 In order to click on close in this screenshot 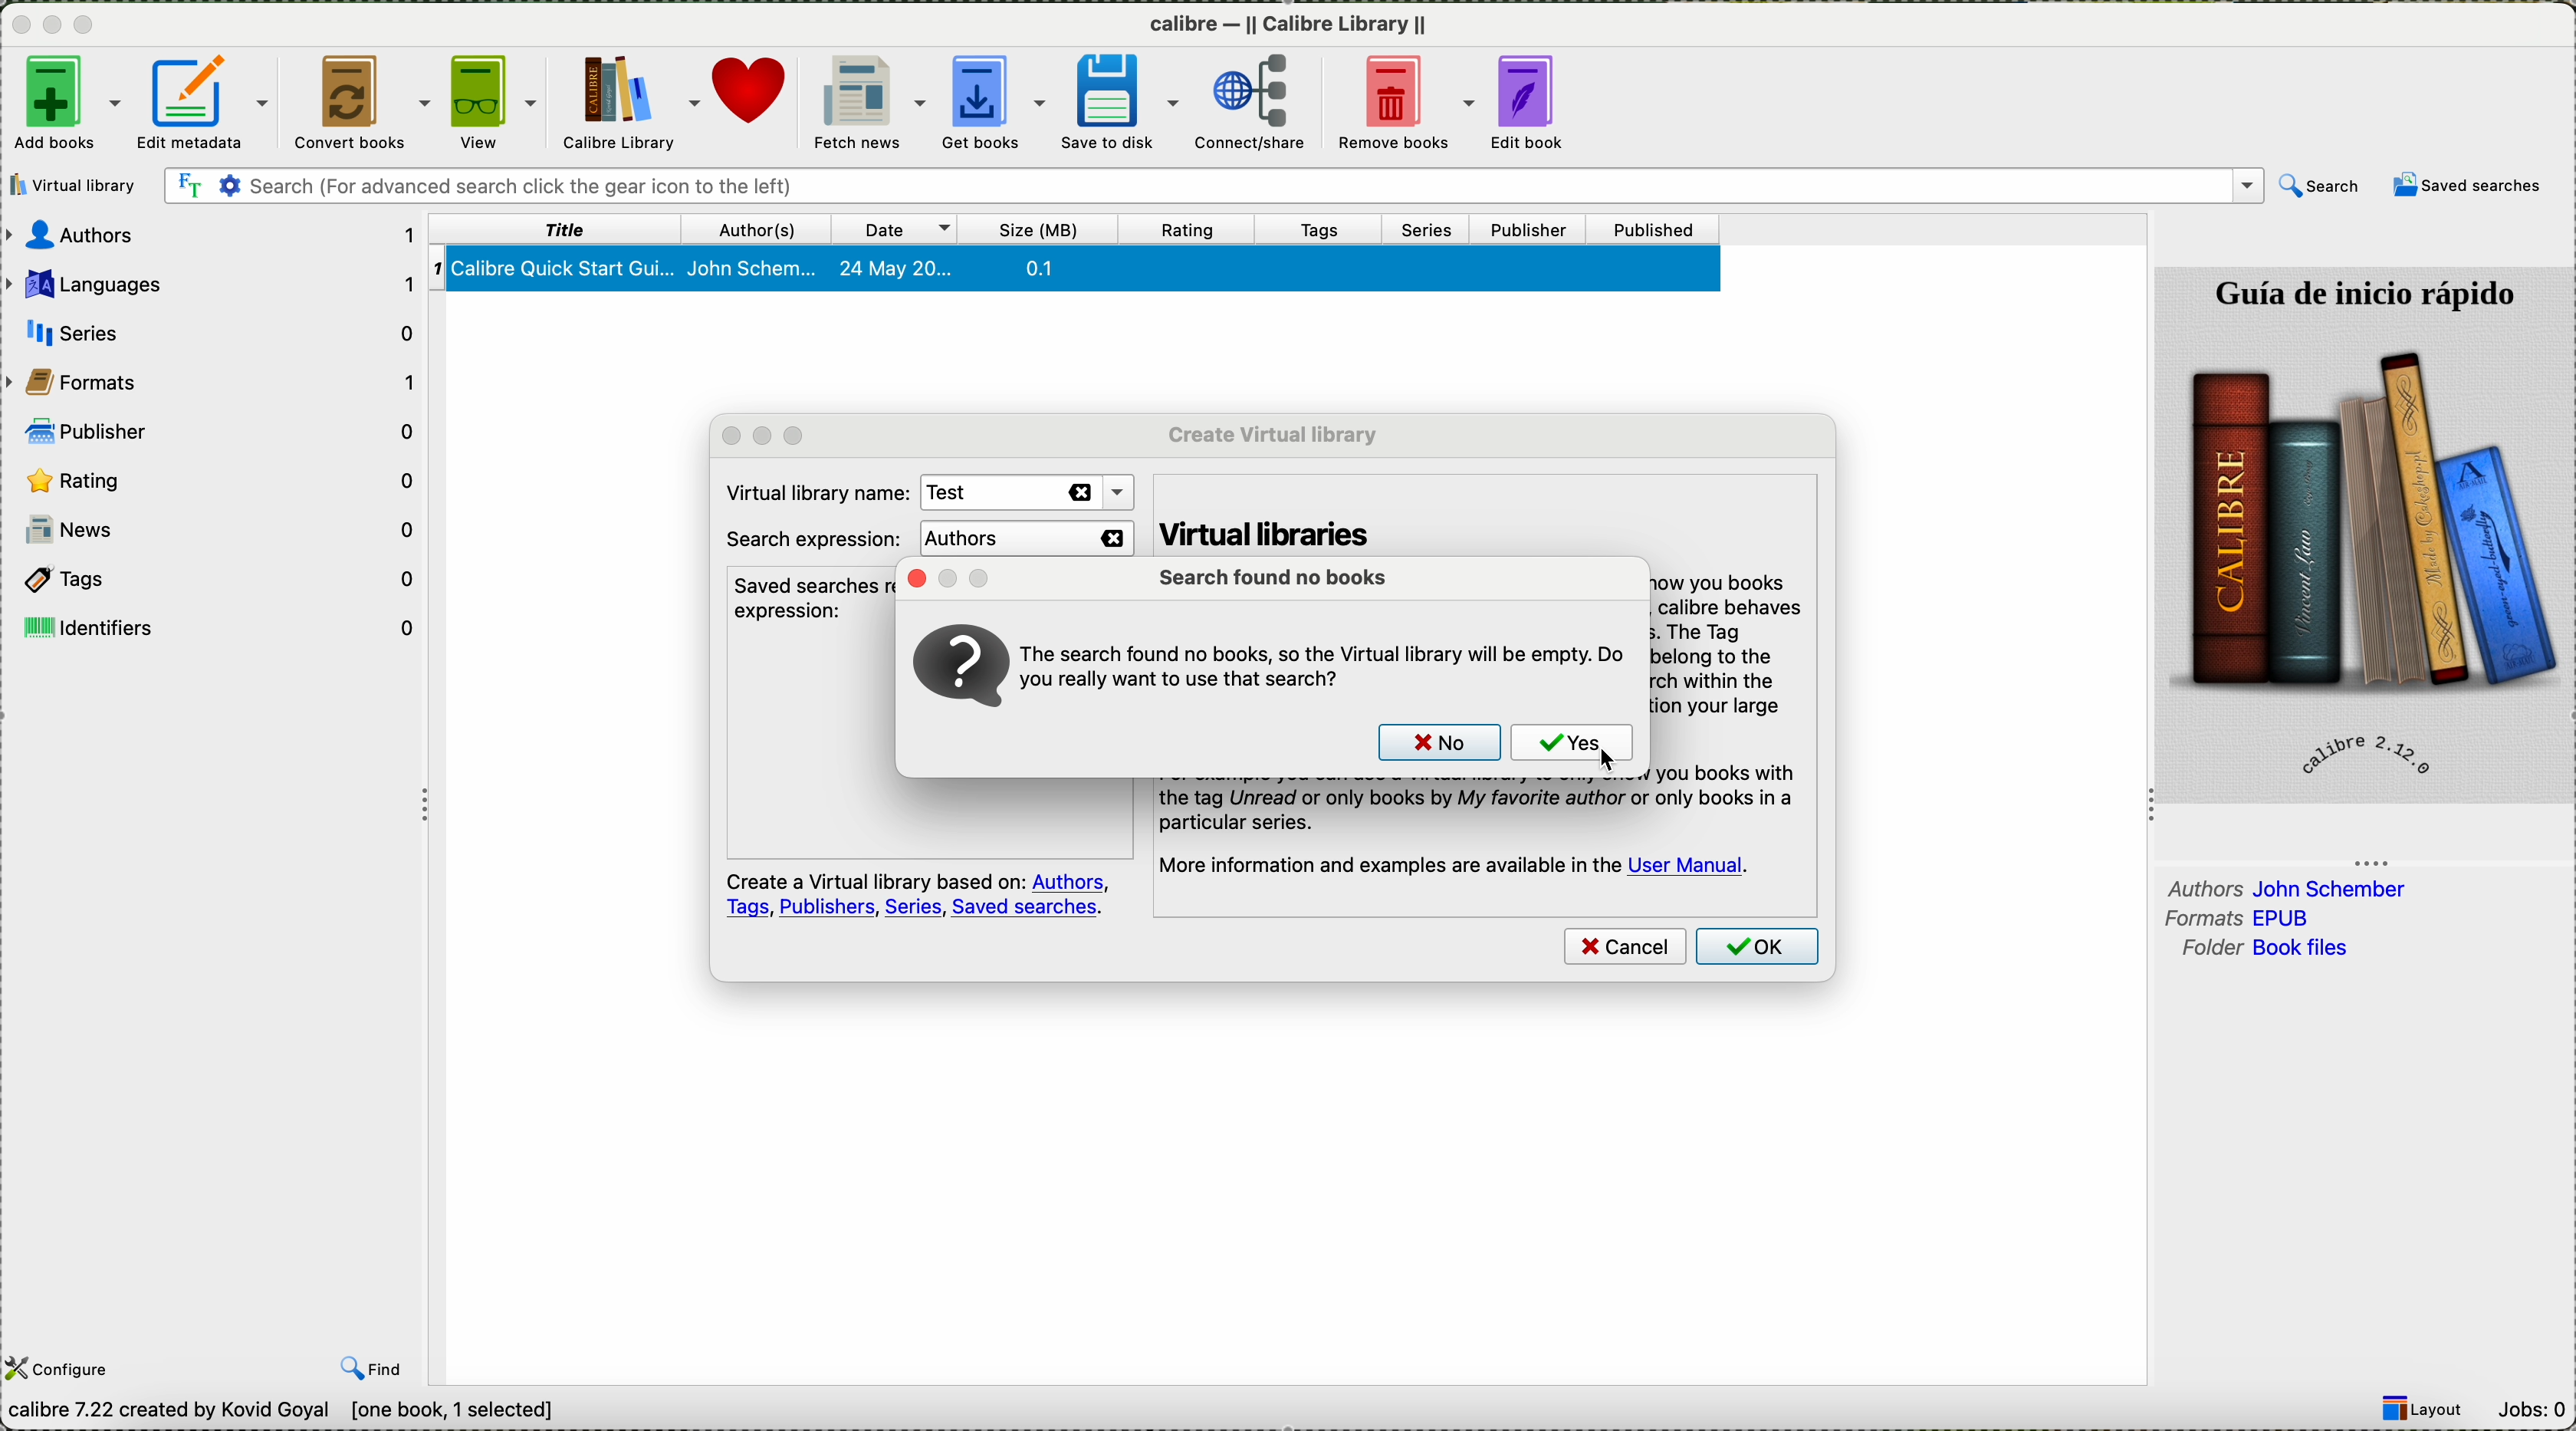, I will do `click(913, 579)`.